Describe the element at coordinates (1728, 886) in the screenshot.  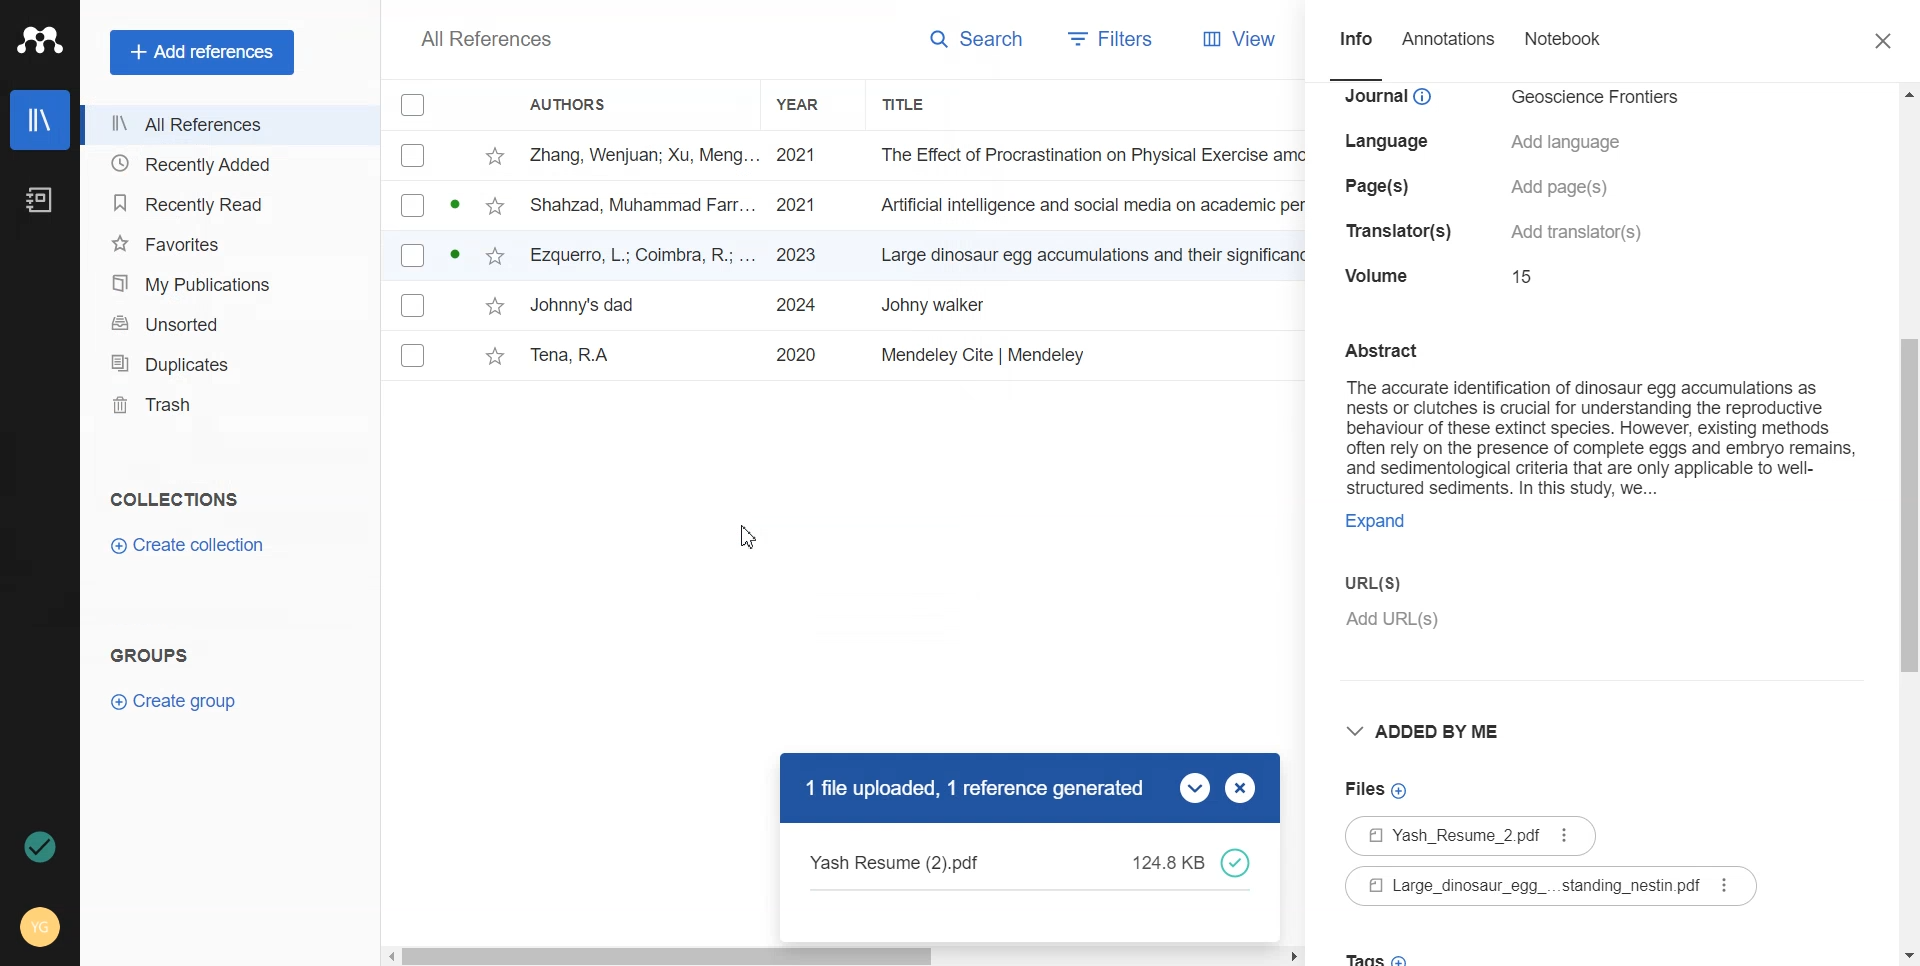
I see `More` at that location.